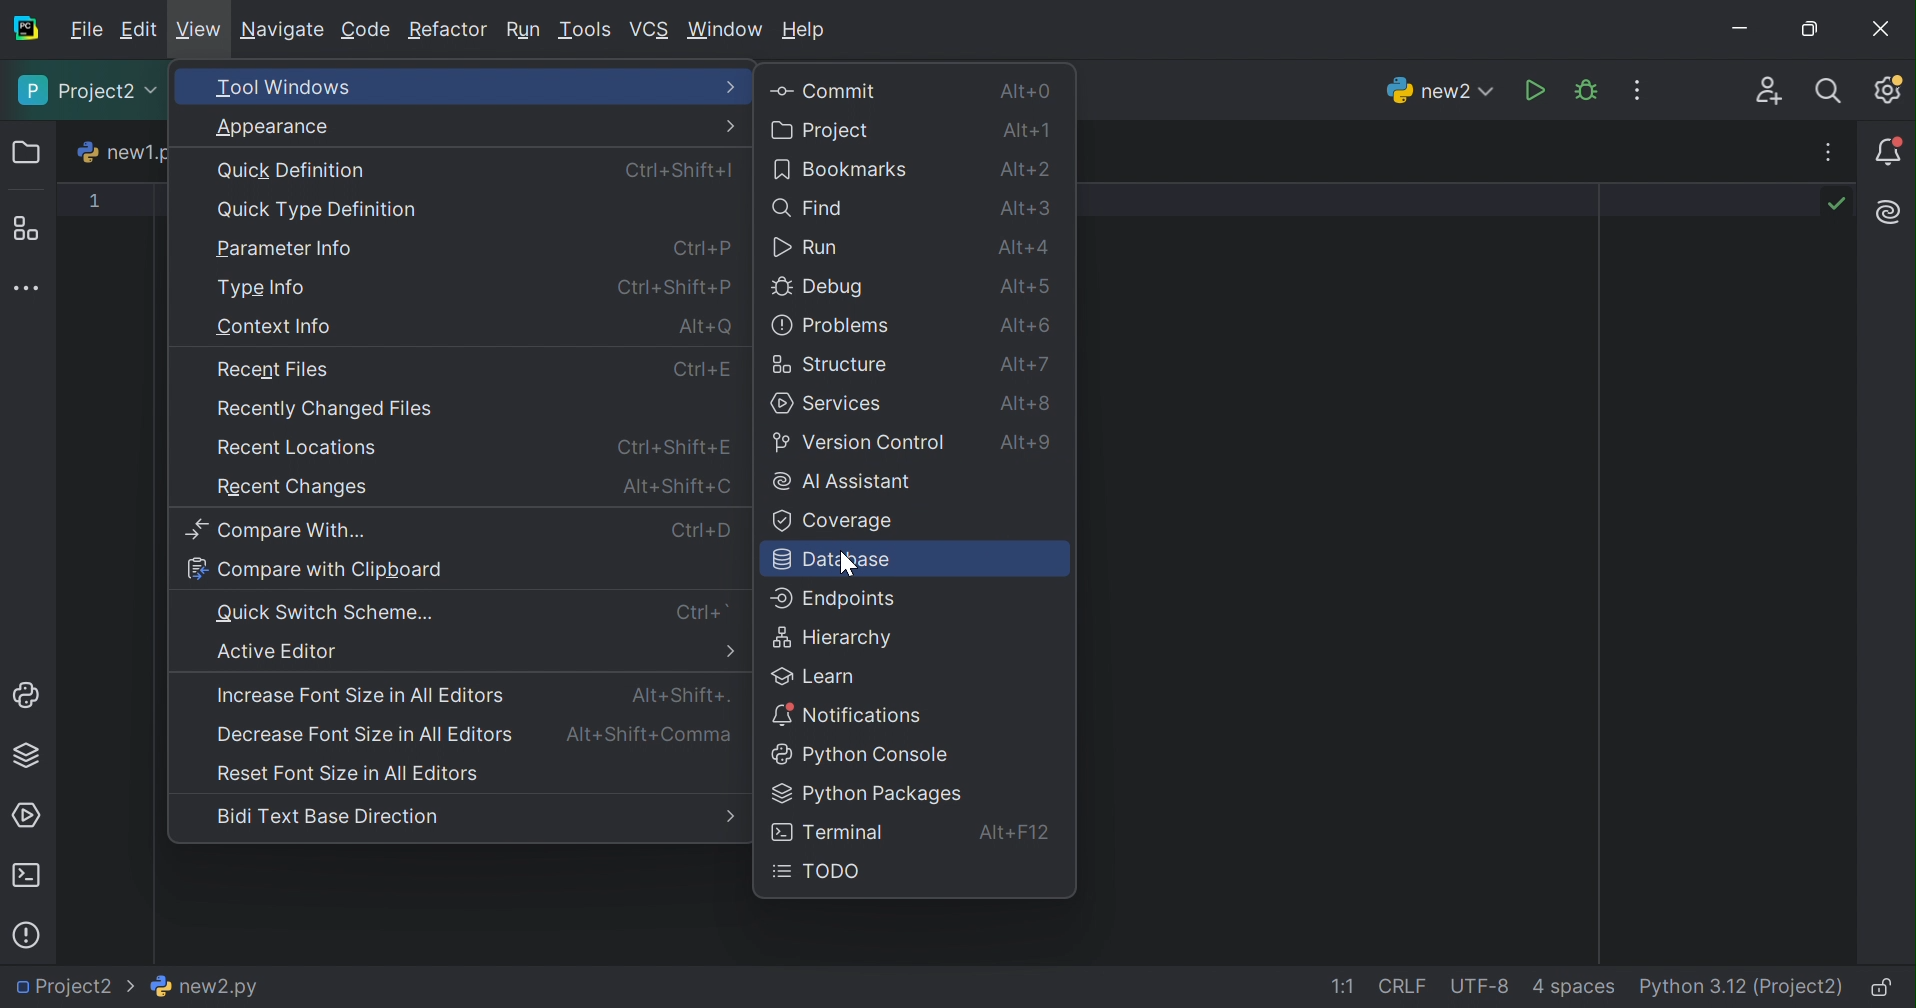 The height and width of the screenshot is (1008, 1916). I want to click on PyCharm icon, so click(22, 27).